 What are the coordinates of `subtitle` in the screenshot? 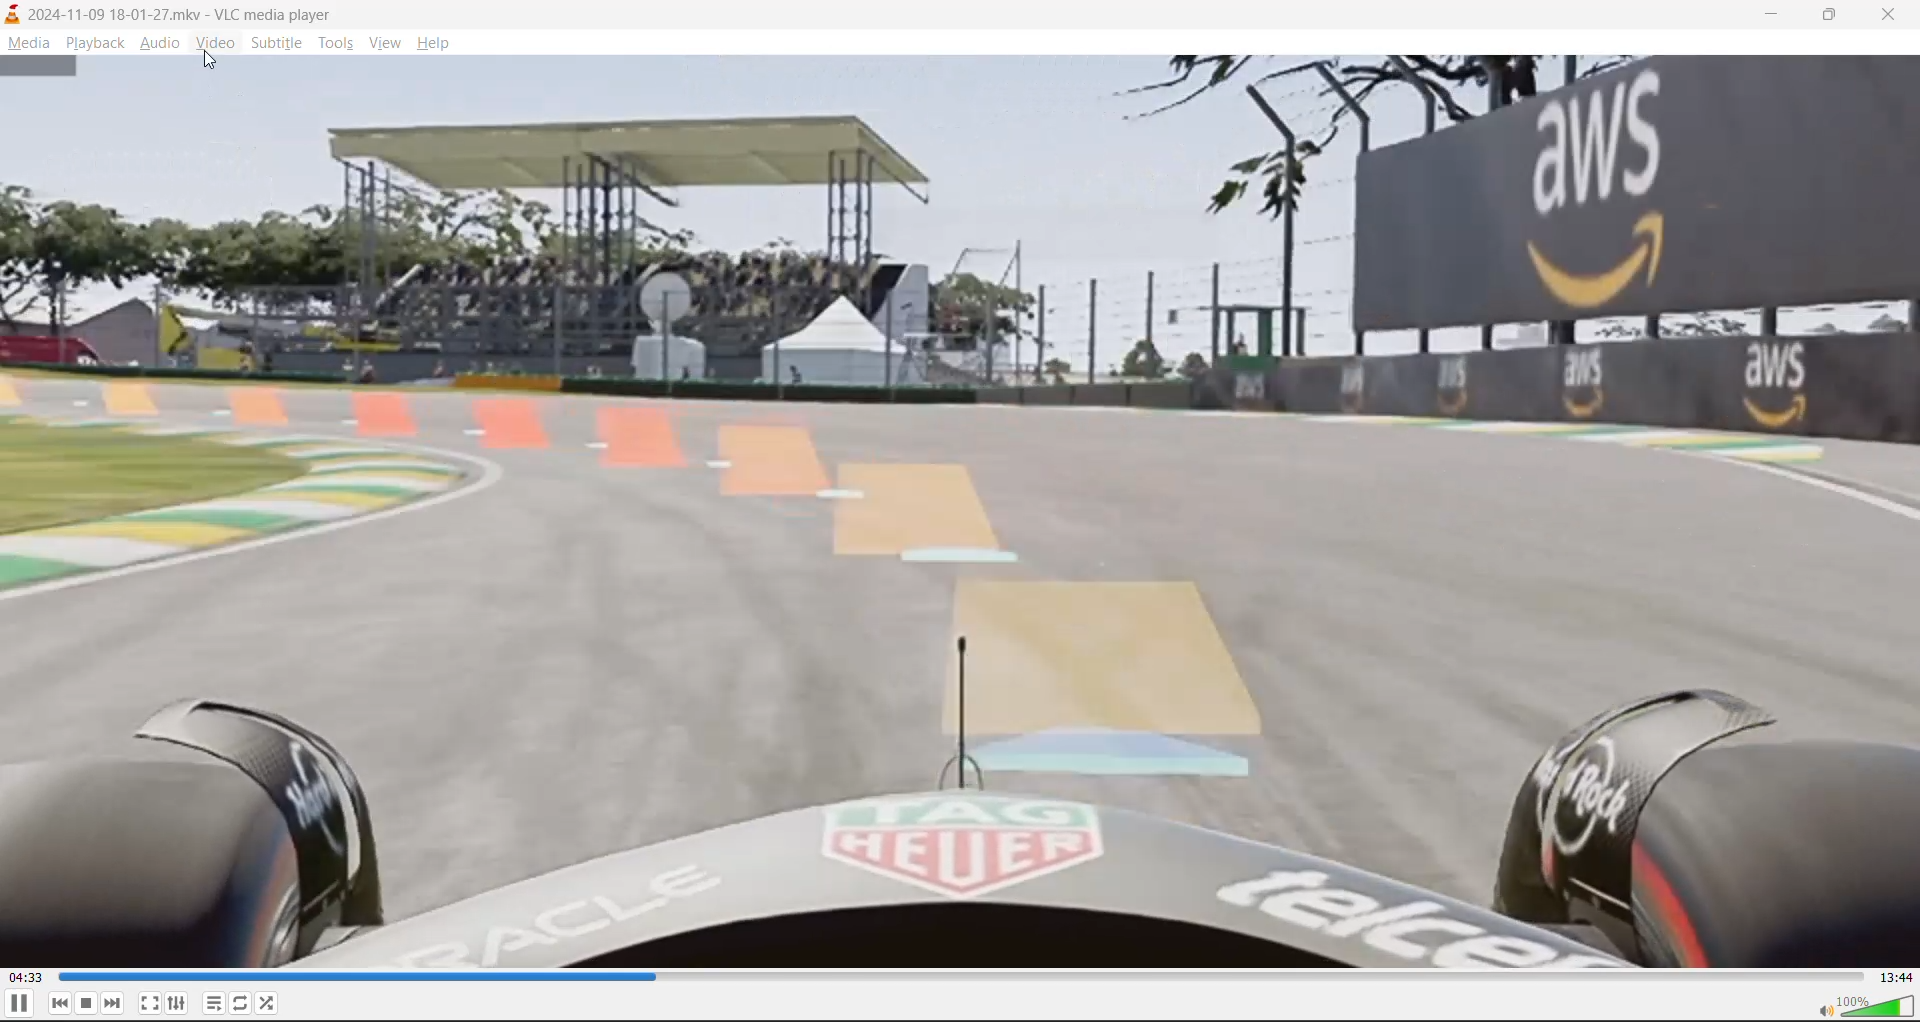 It's located at (277, 42).